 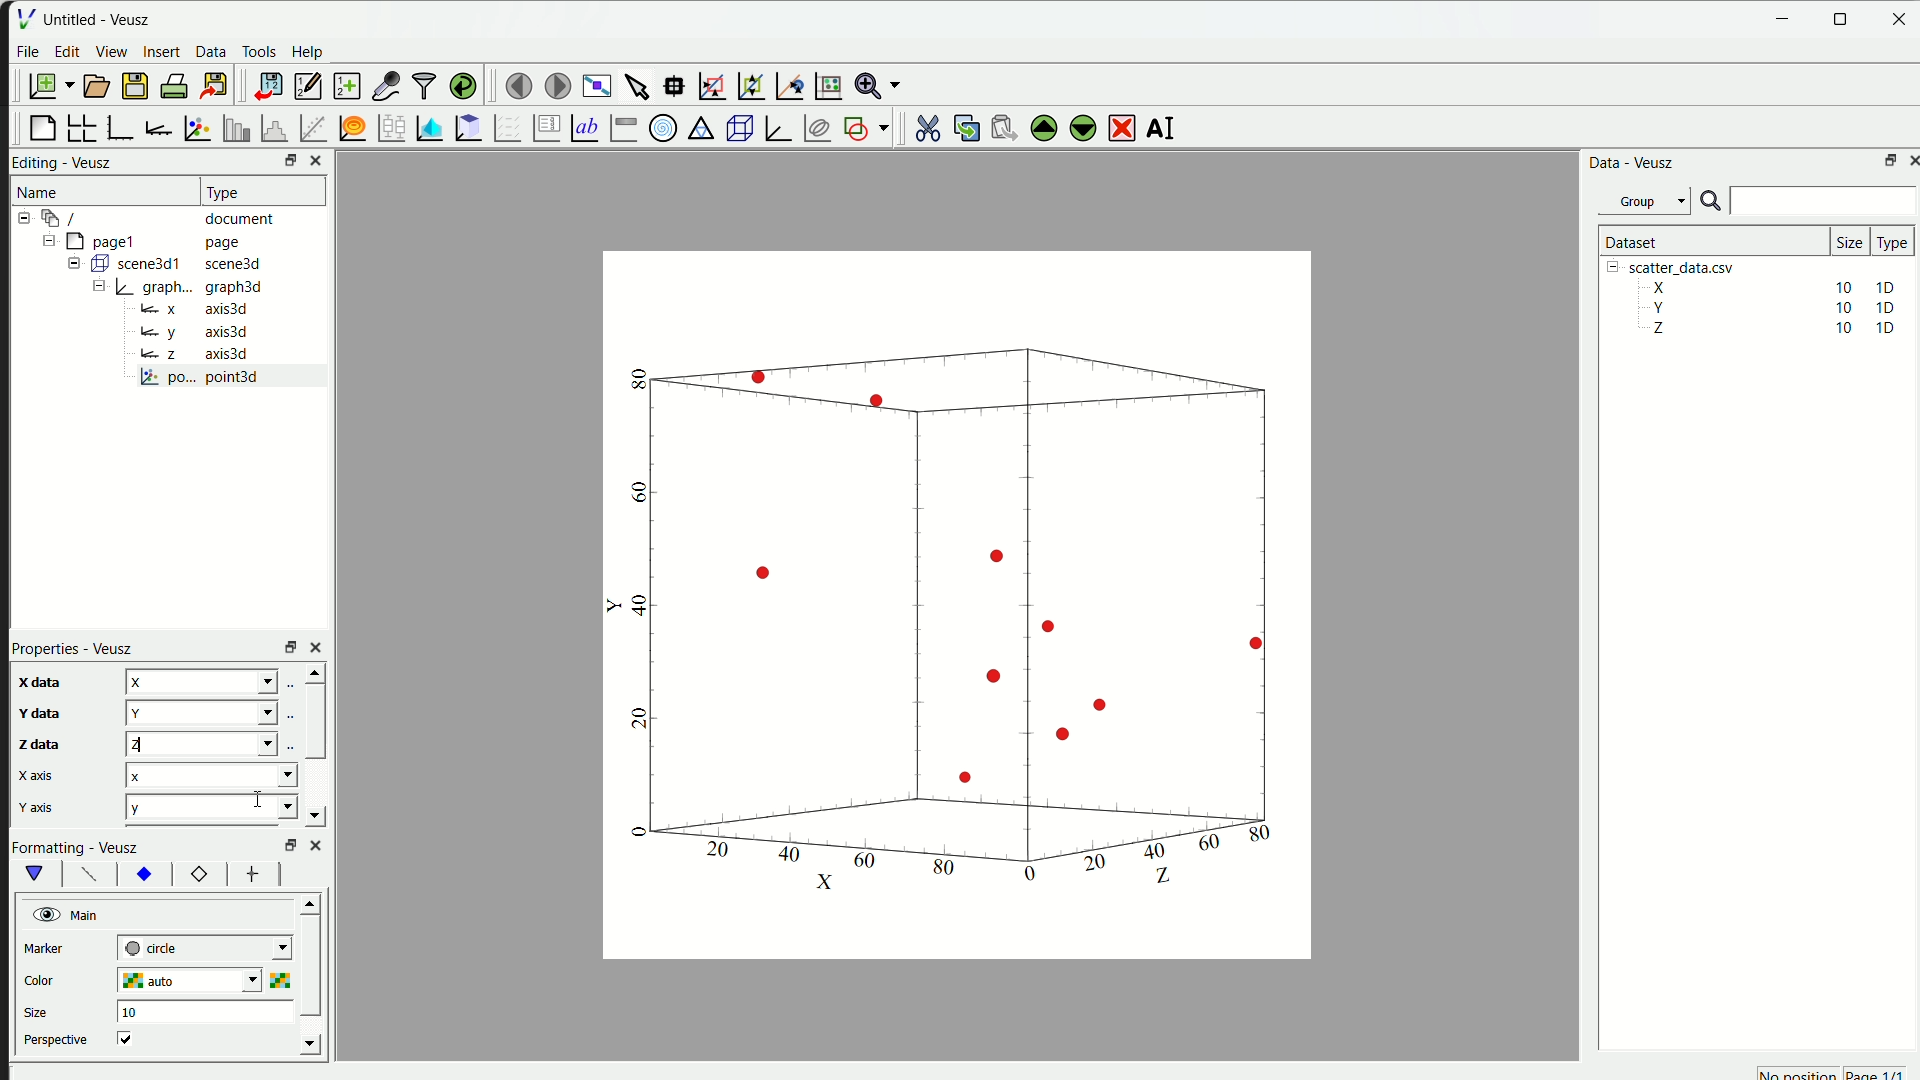 I want to click on View, so click(x=109, y=50).